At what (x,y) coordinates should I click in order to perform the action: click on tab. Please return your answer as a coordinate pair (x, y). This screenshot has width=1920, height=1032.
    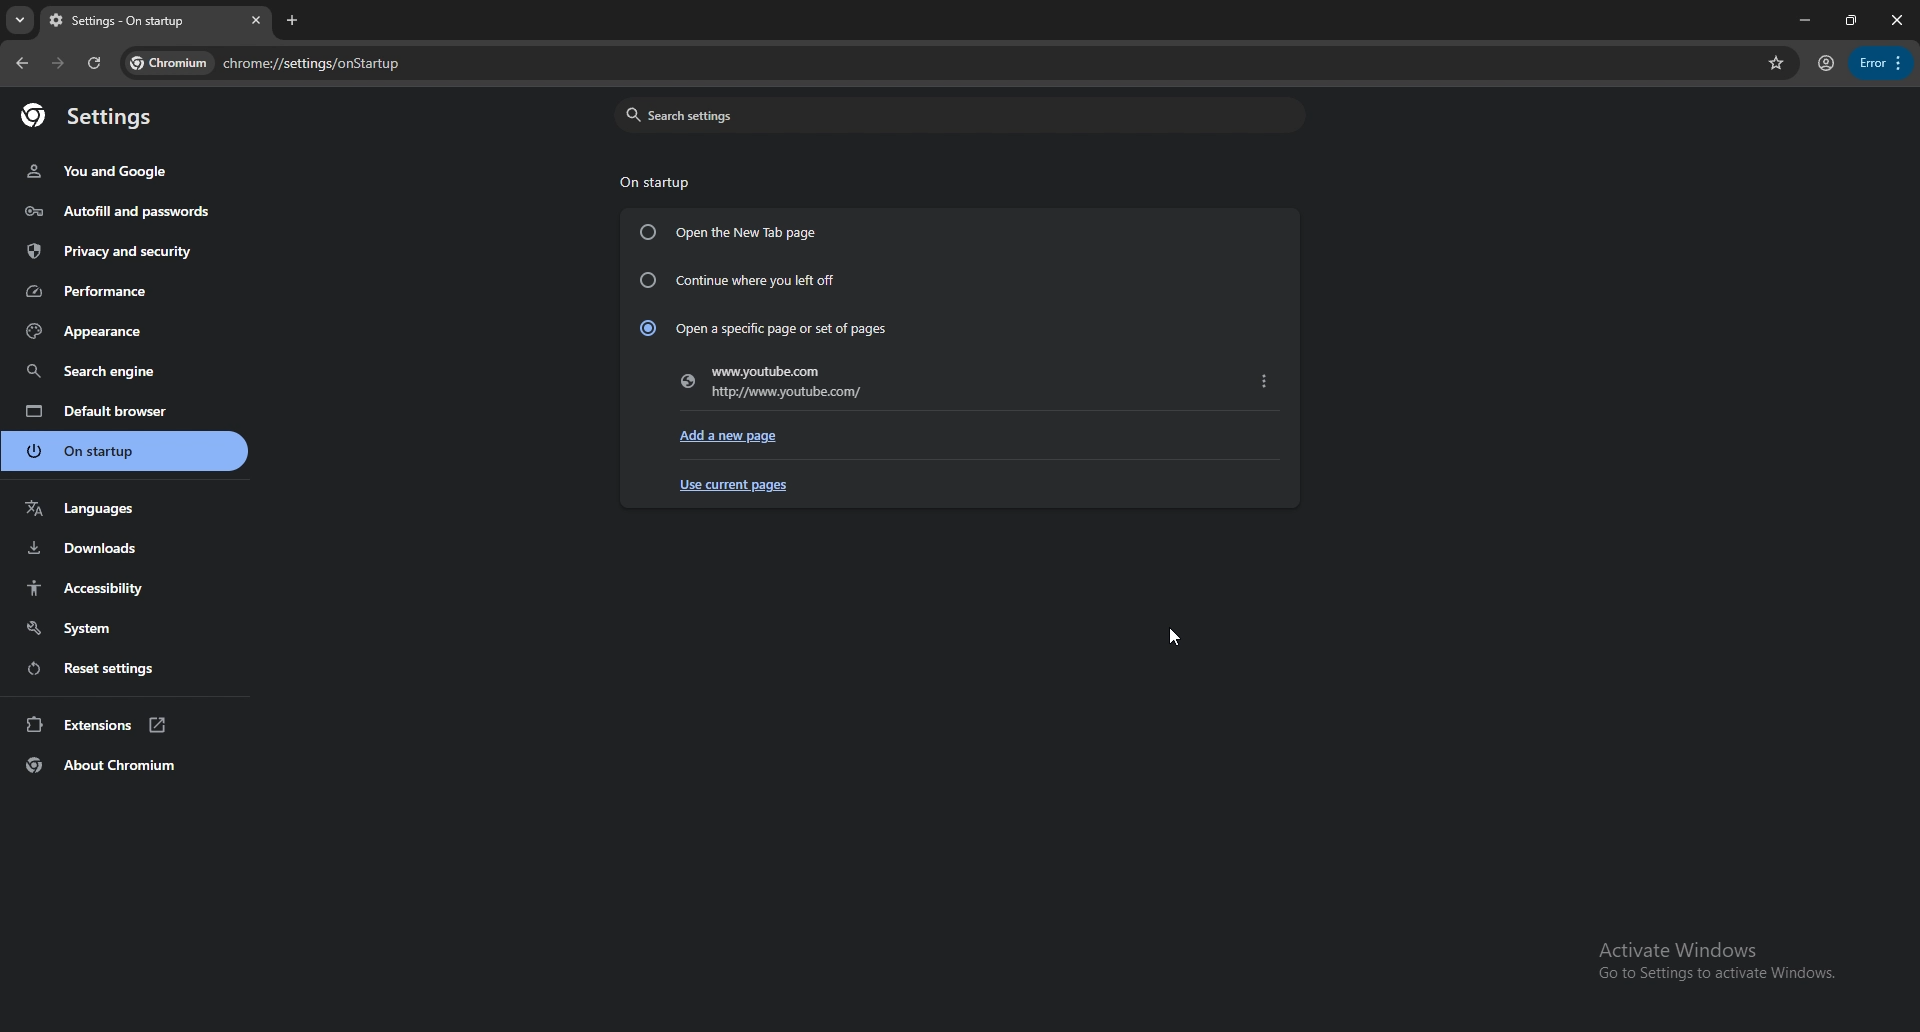
    Looking at the image, I should click on (137, 22).